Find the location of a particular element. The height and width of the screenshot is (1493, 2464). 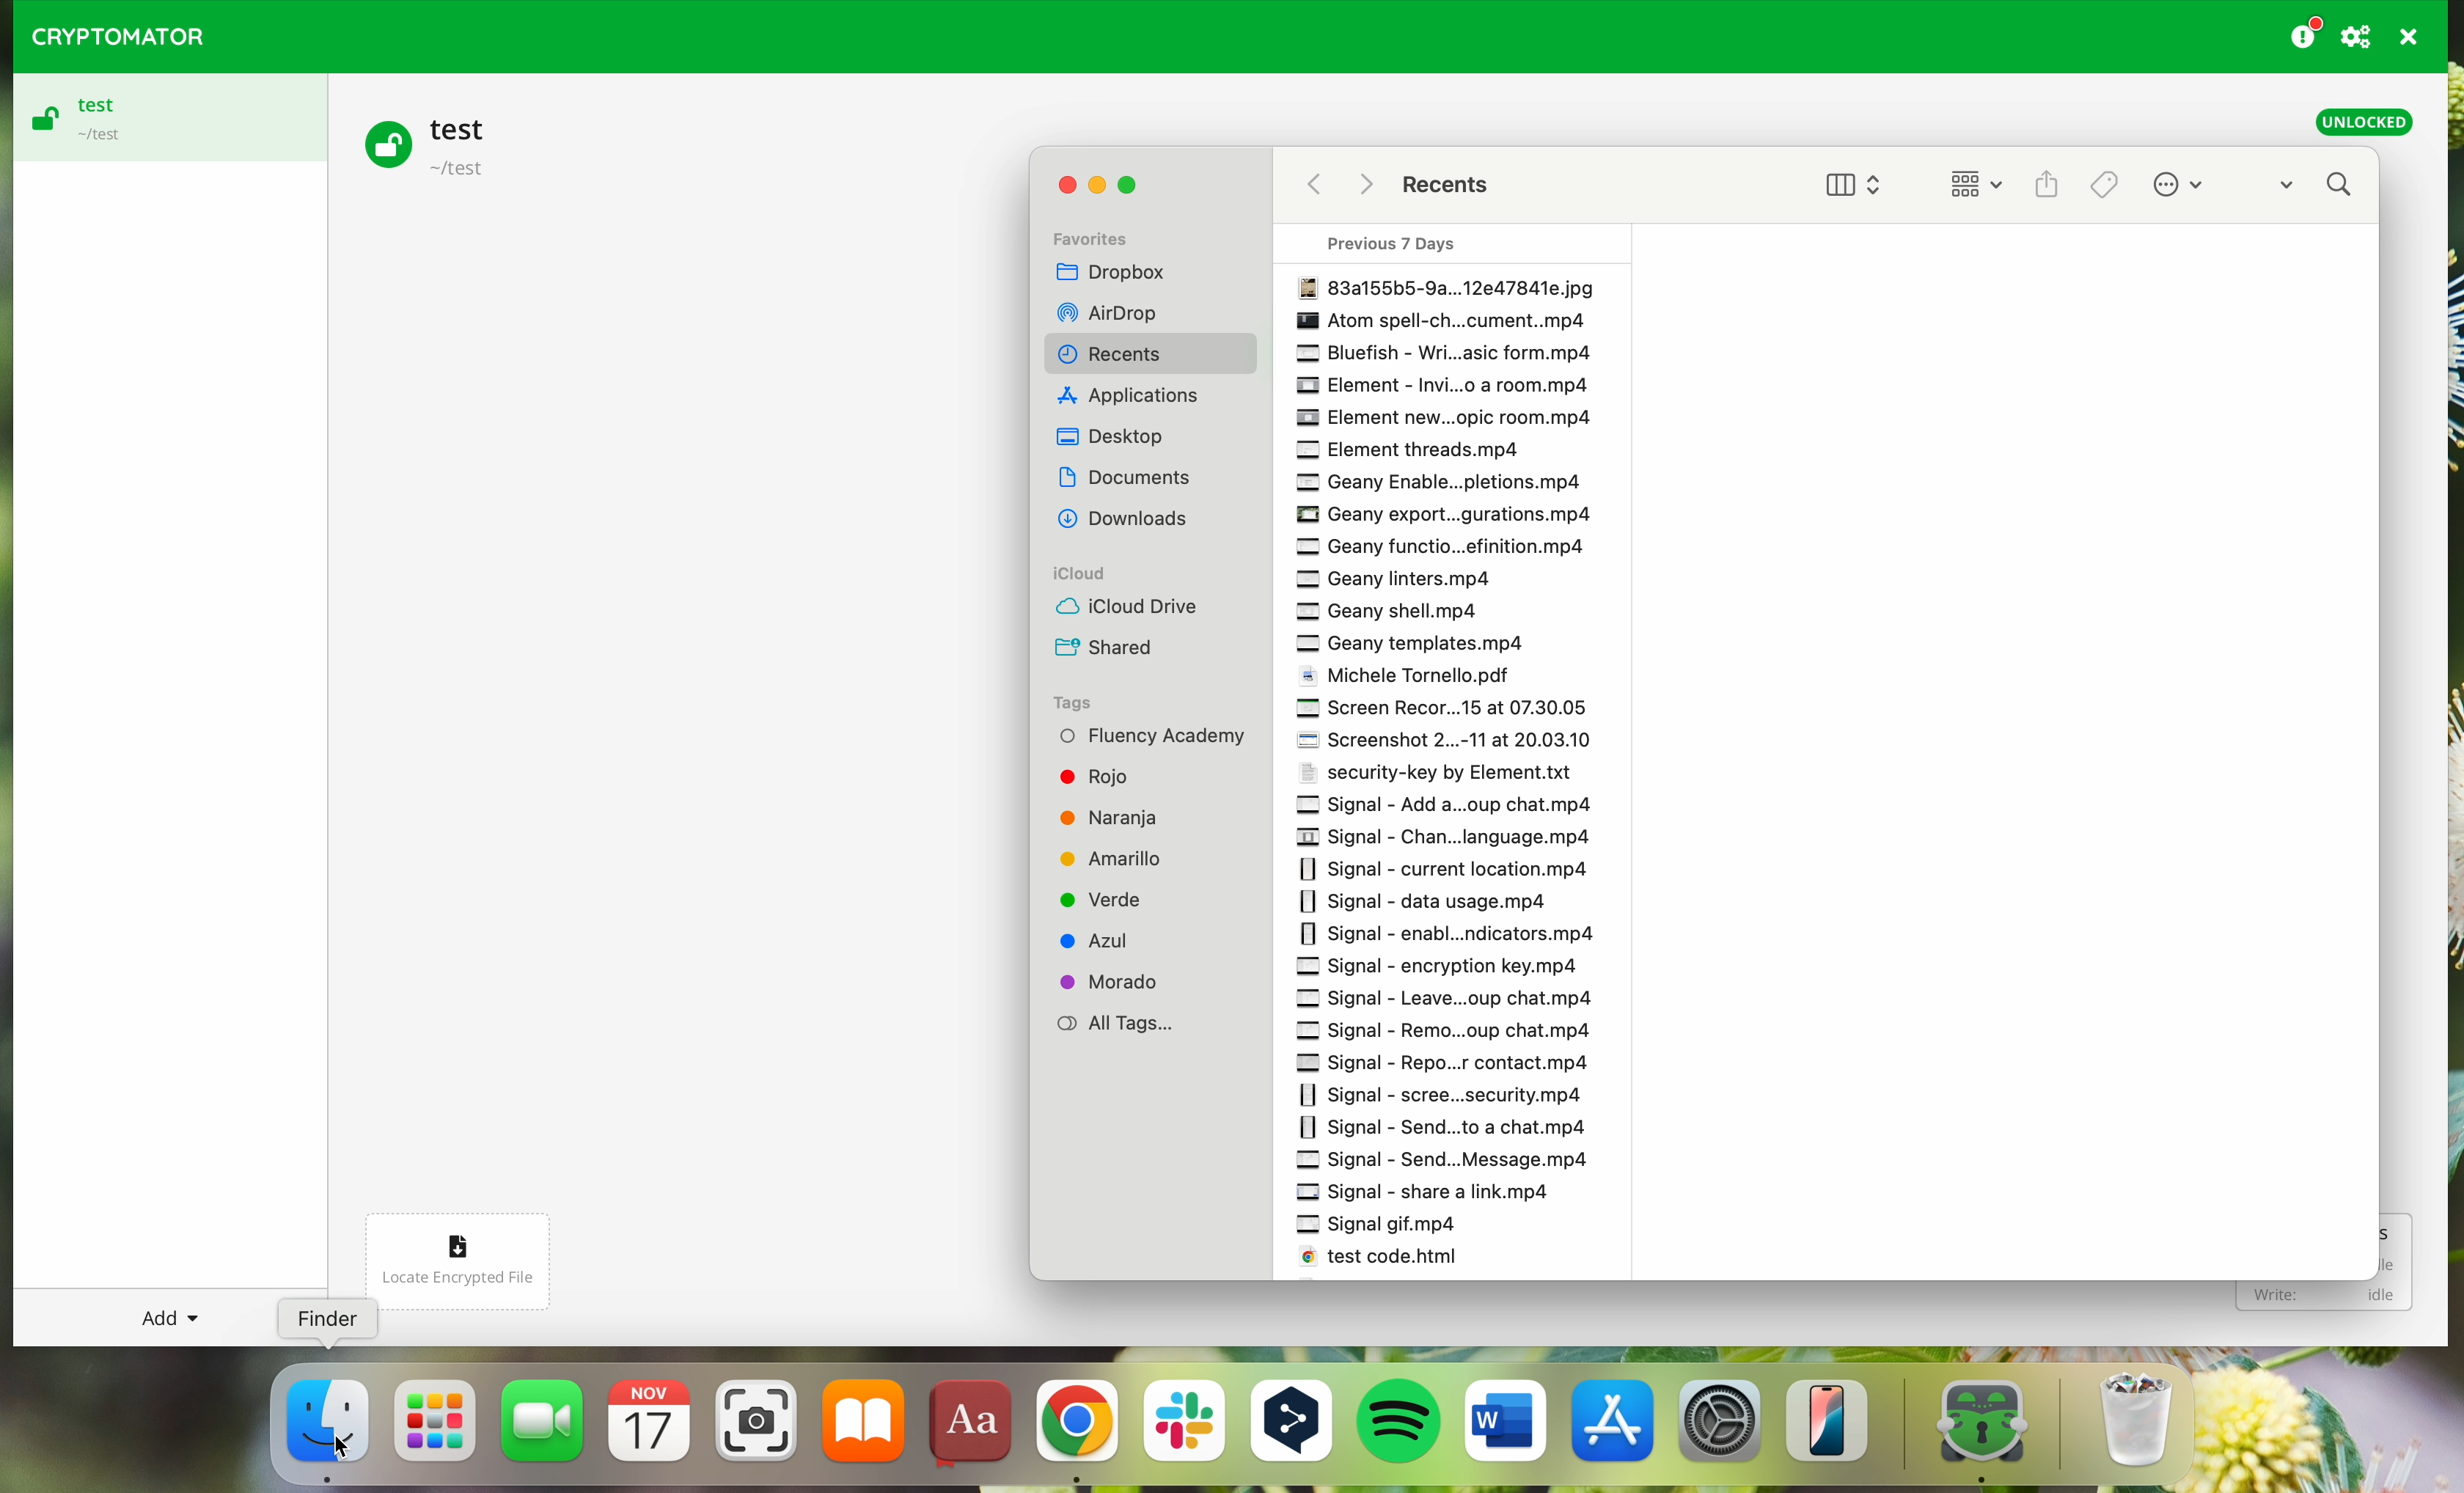

Azul is located at coordinates (1111, 940).